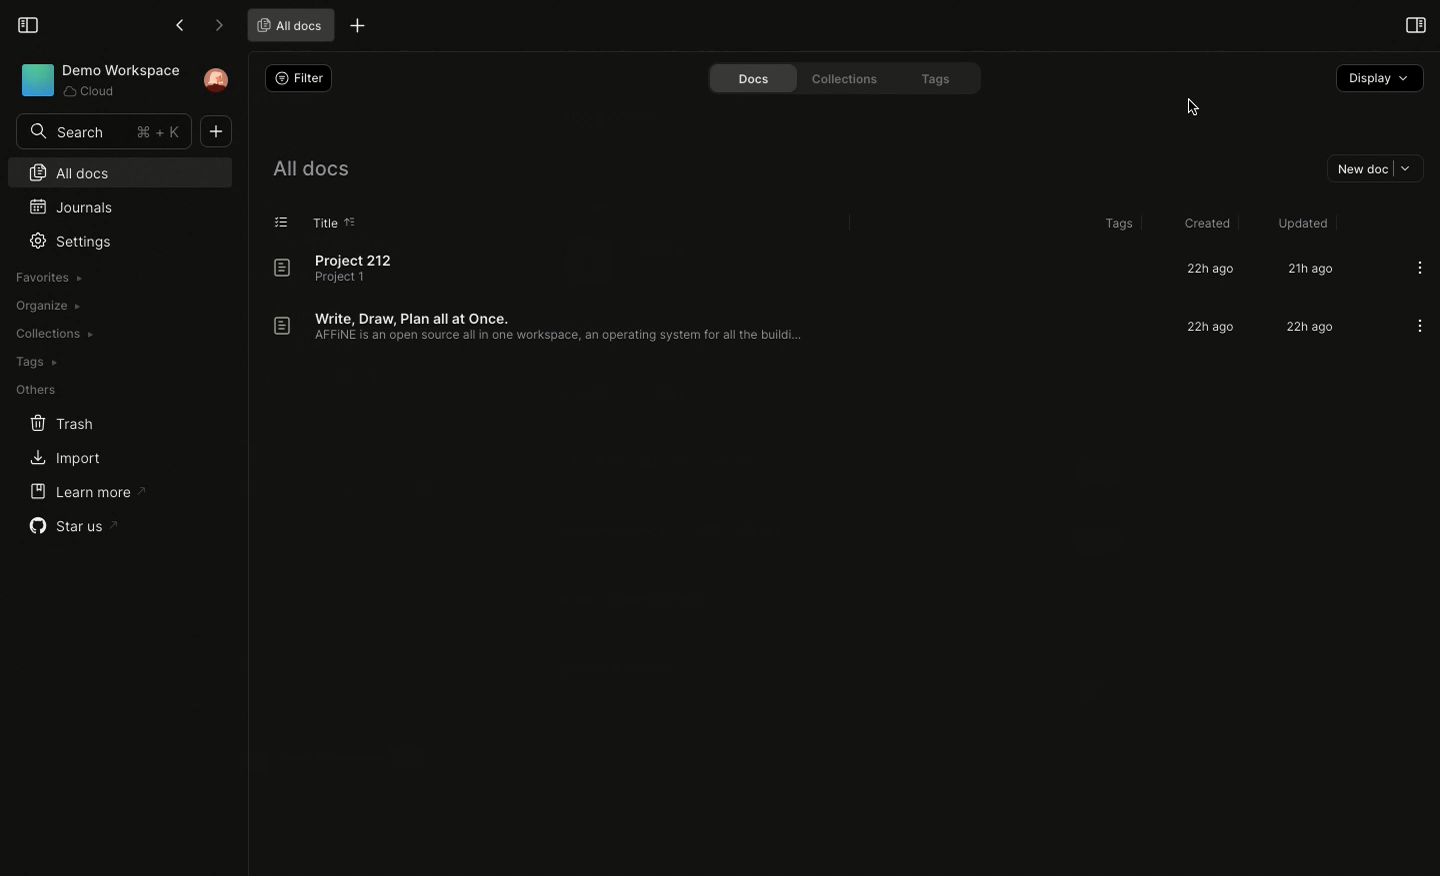  Describe the element at coordinates (62, 424) in the screenshot. I see `Trash` at that location.